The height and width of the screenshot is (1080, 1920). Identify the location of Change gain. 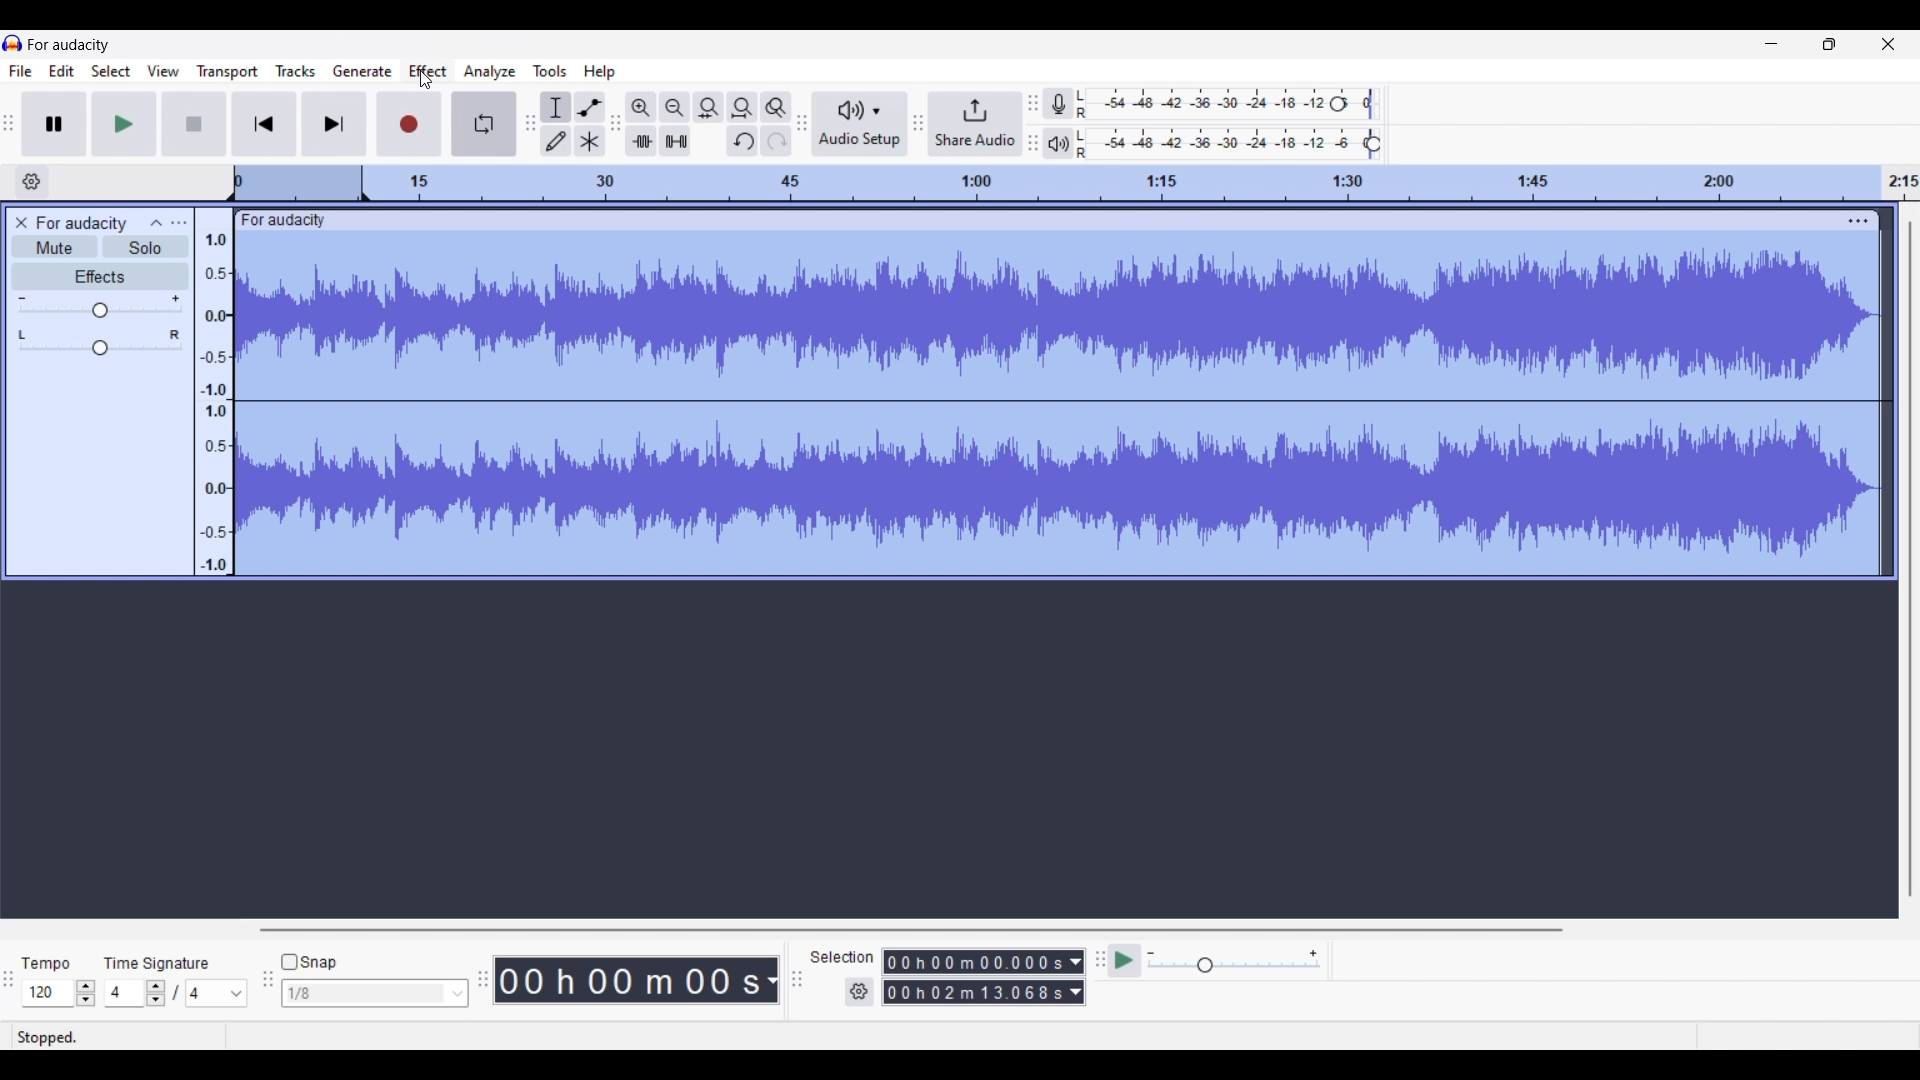
(100, 311).